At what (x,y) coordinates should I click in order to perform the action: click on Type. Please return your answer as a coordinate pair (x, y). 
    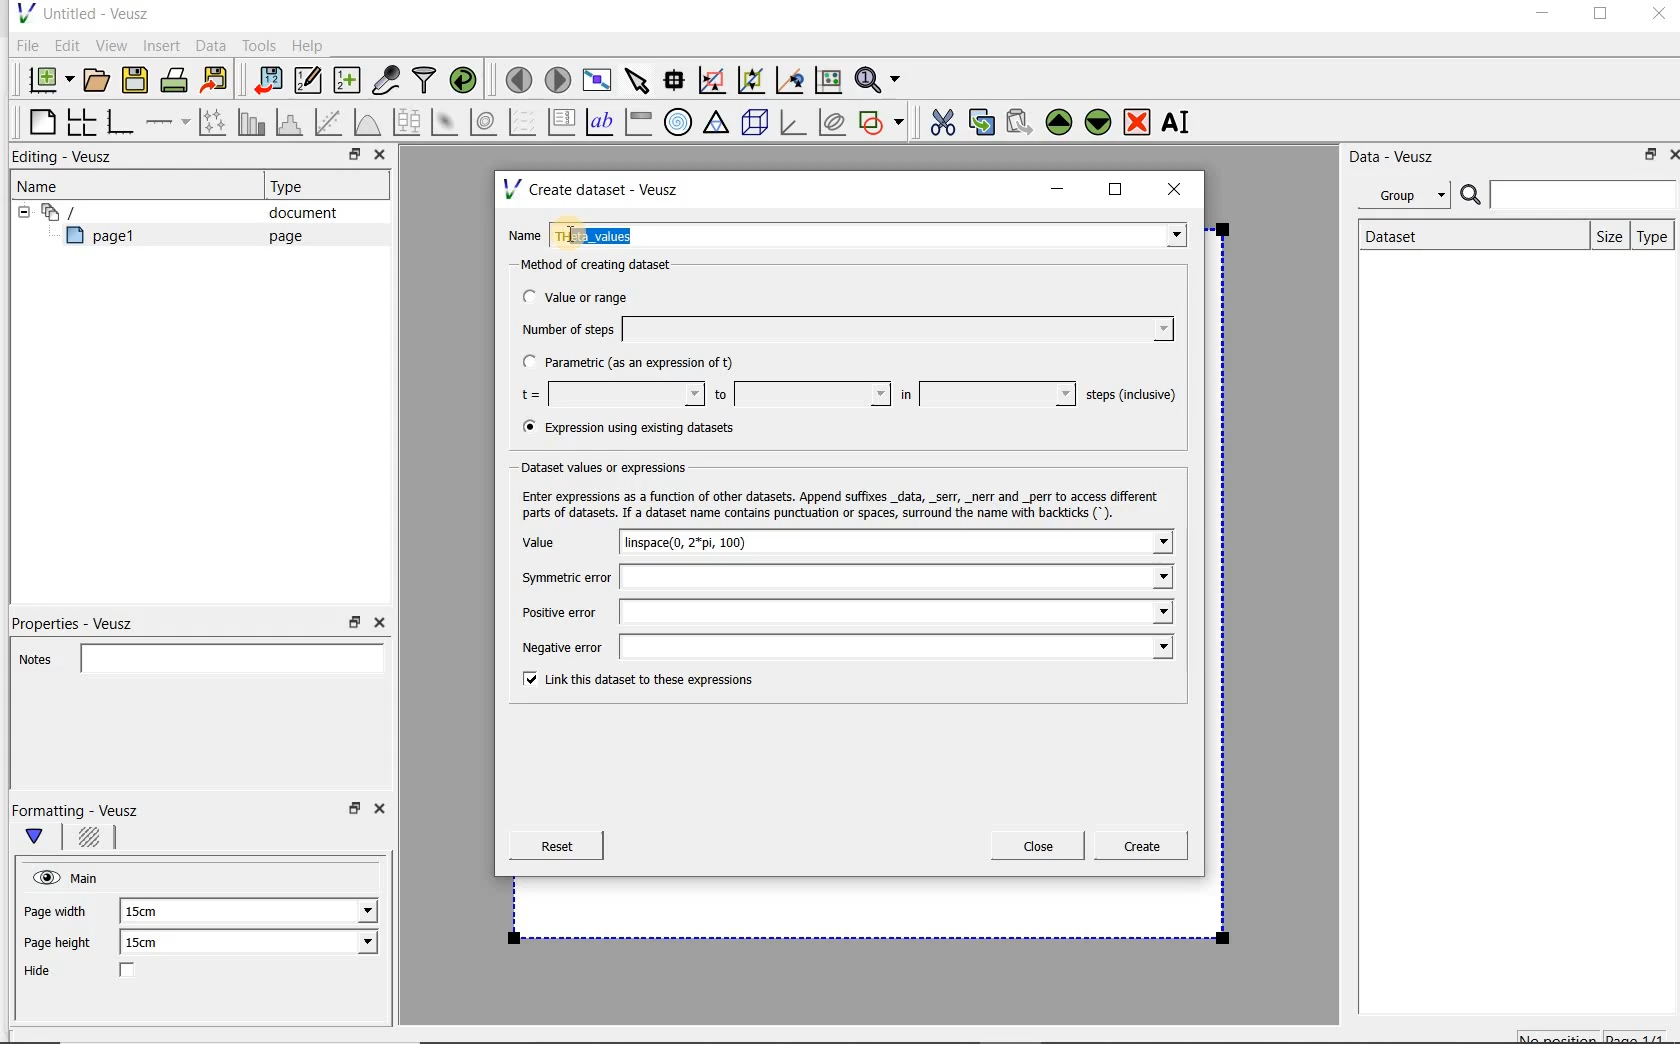
    Looking at the image, I should click on (1653, 236).